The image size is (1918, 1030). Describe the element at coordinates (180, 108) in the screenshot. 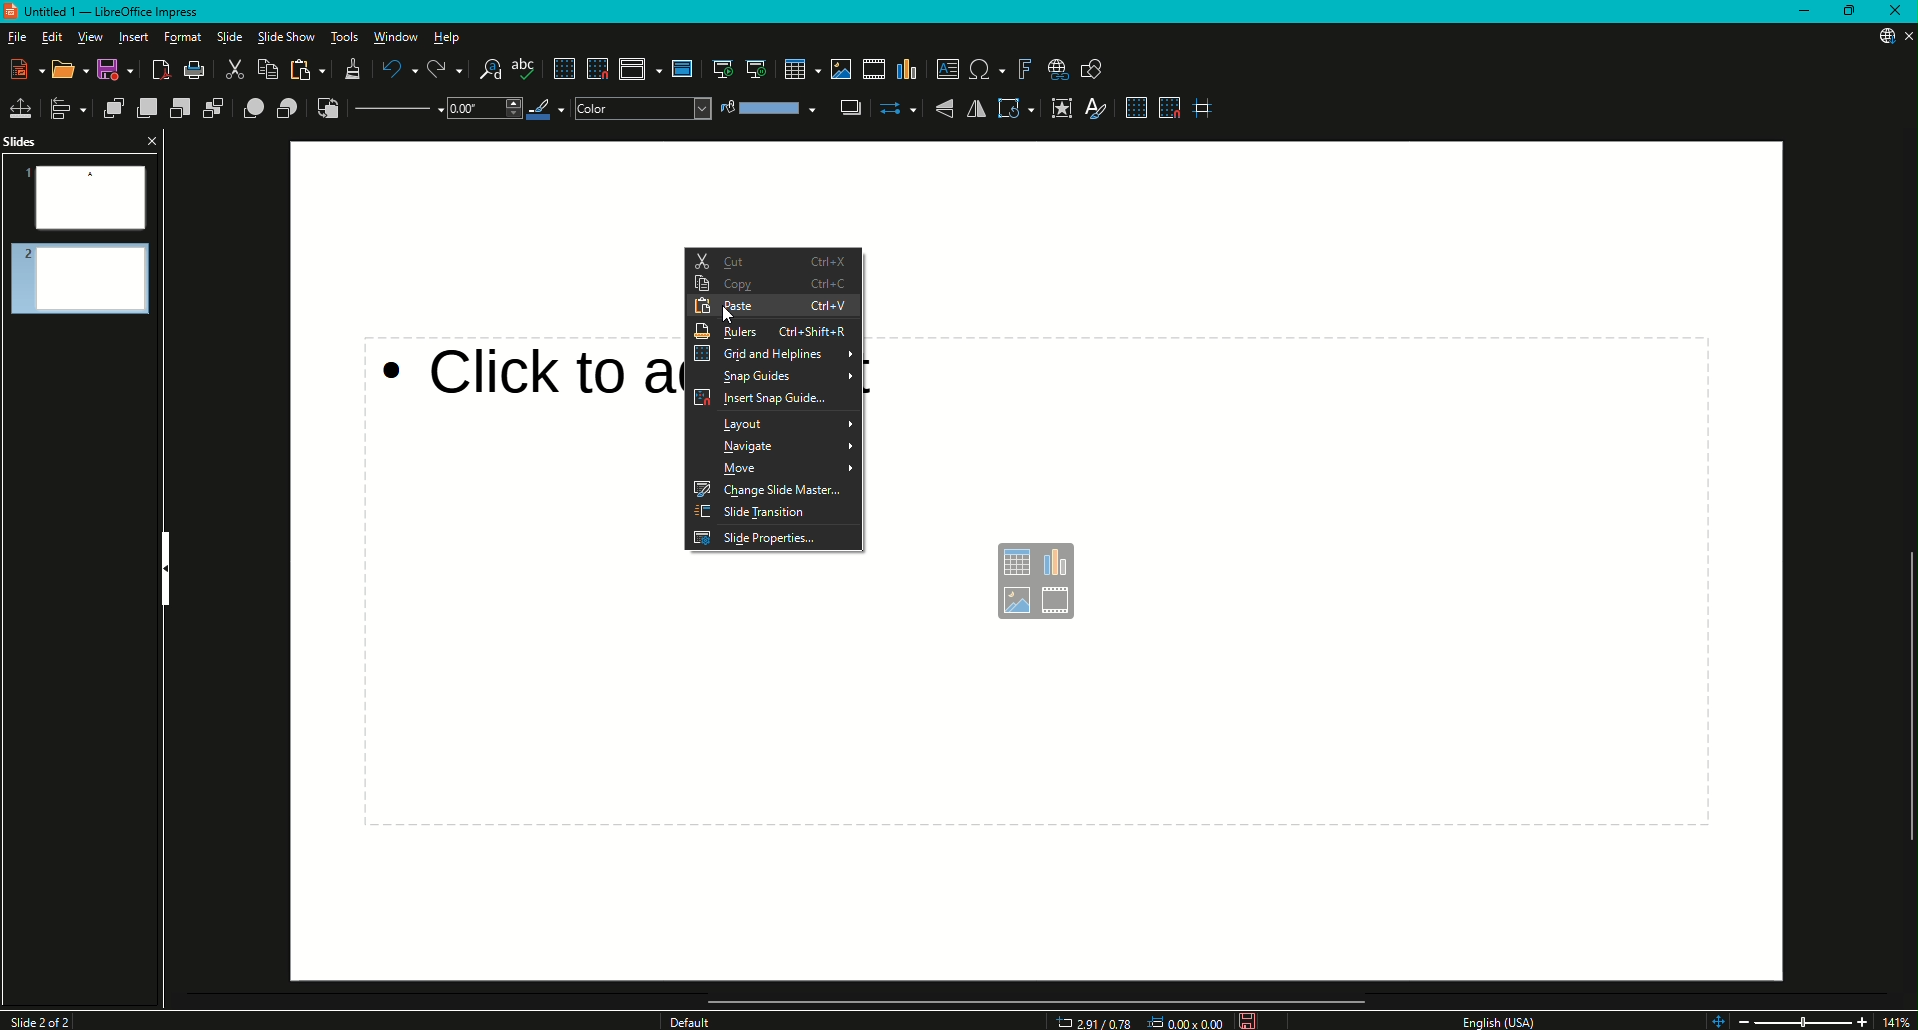

I see `Send Backward` at that location.